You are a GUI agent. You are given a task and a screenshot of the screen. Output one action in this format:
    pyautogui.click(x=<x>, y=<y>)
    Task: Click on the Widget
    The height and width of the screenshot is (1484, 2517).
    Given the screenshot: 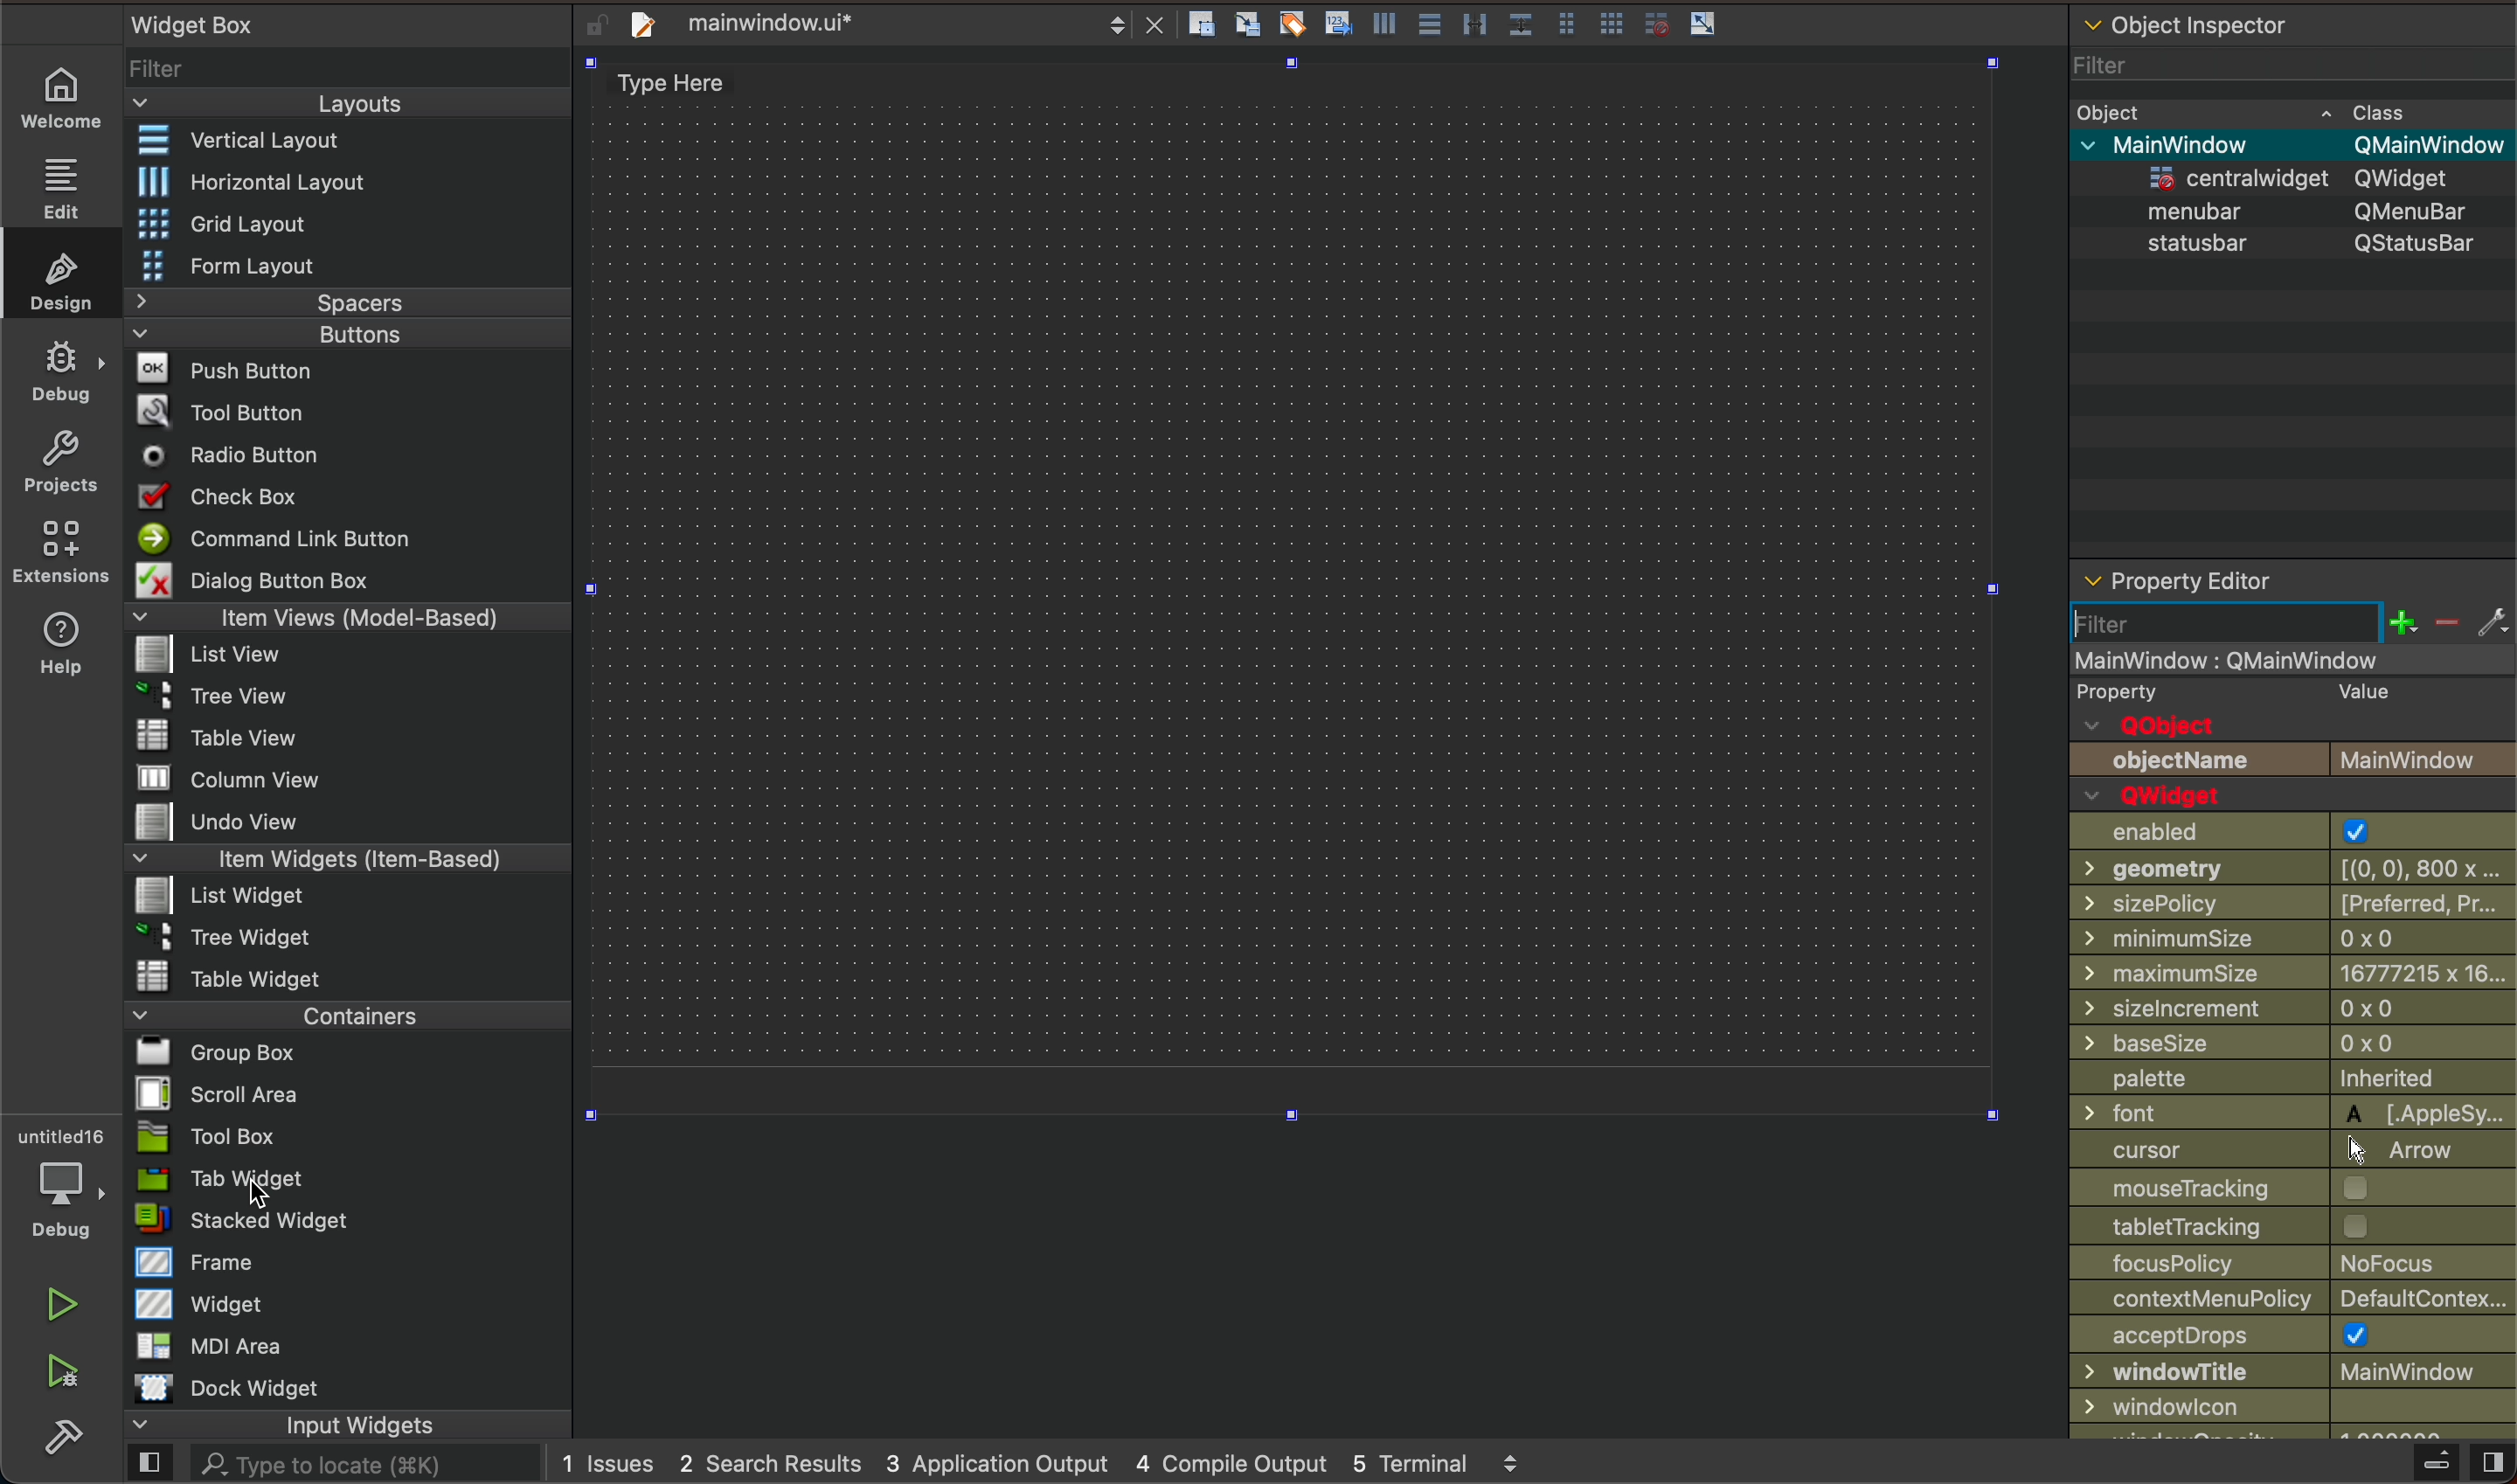 What is the action you would take?
    pyautogui.click(x=202, y=1304)
    